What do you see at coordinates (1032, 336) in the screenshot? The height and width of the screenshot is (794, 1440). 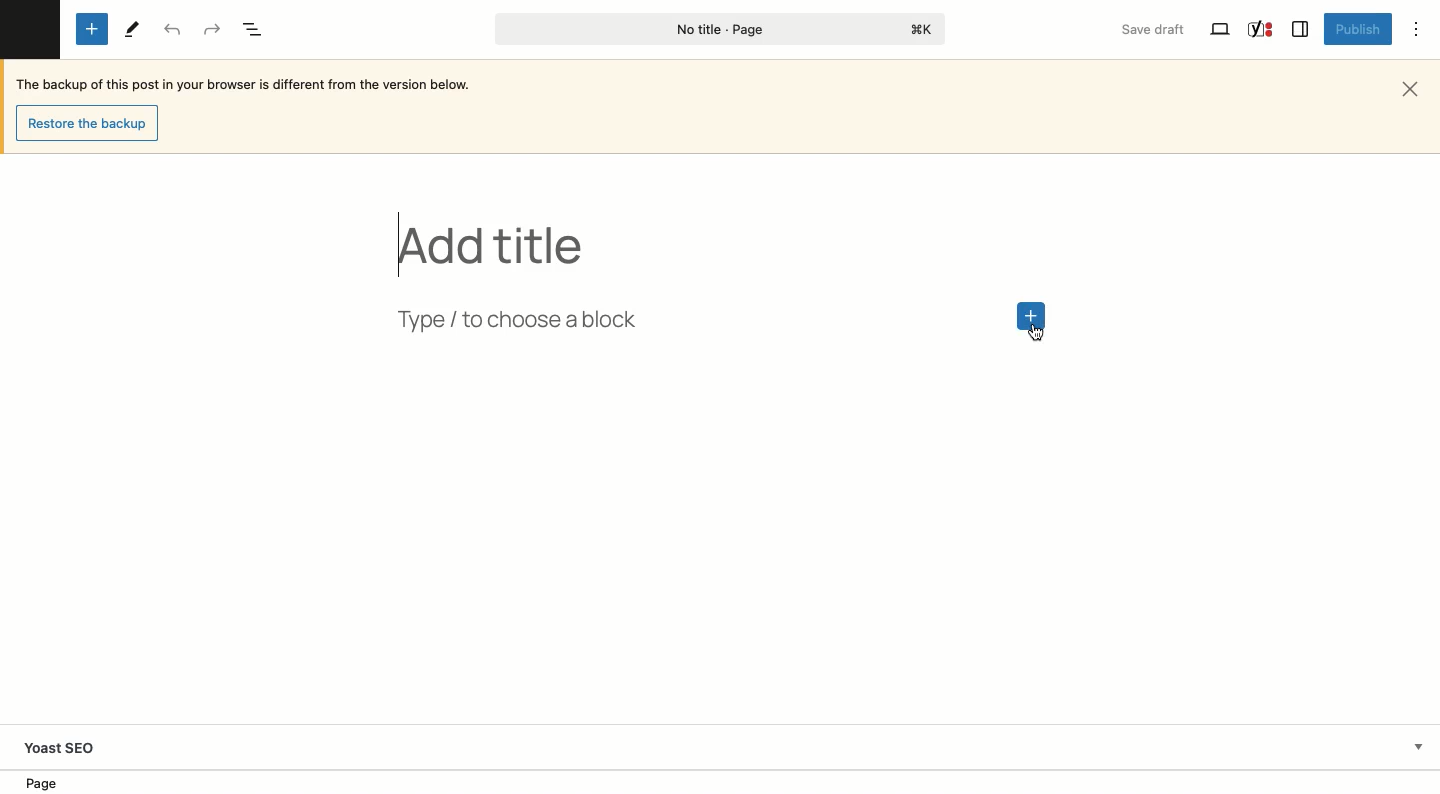 I see `Cursor` at bounding box center [1032, 336].